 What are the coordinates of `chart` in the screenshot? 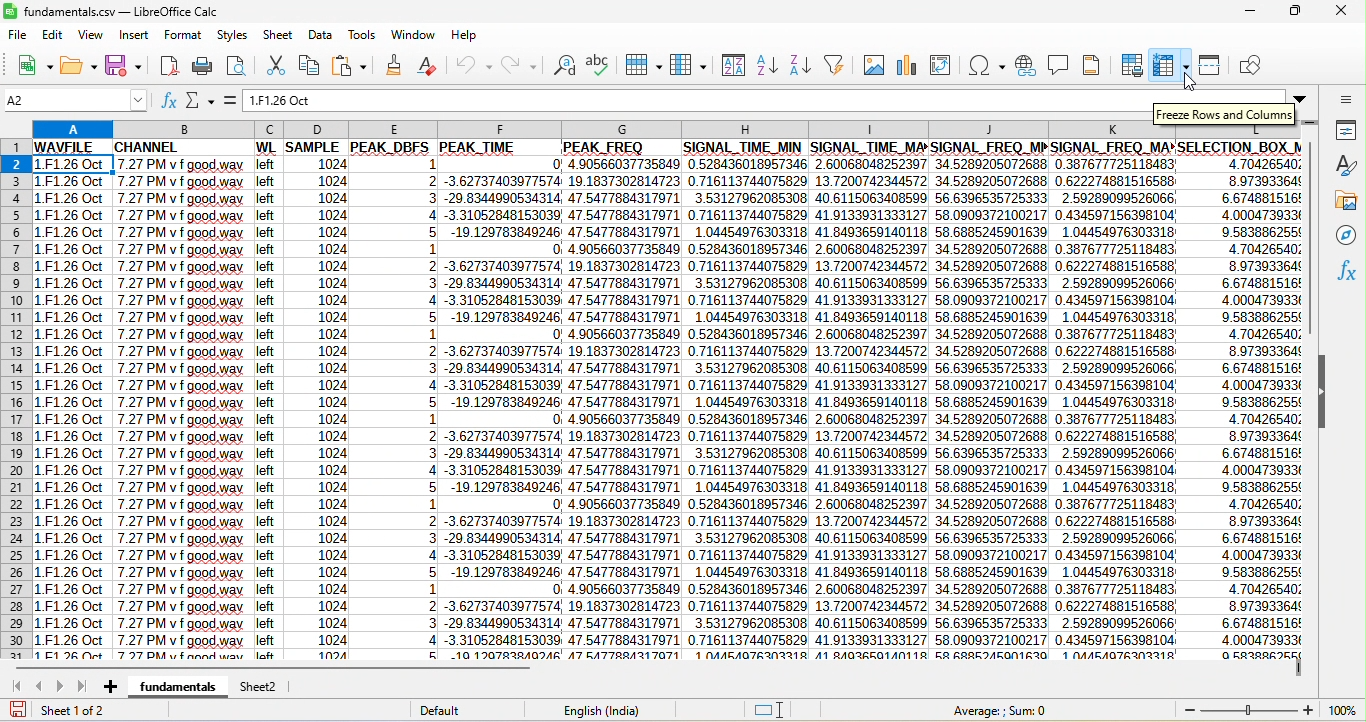 It's located at (905, 65).